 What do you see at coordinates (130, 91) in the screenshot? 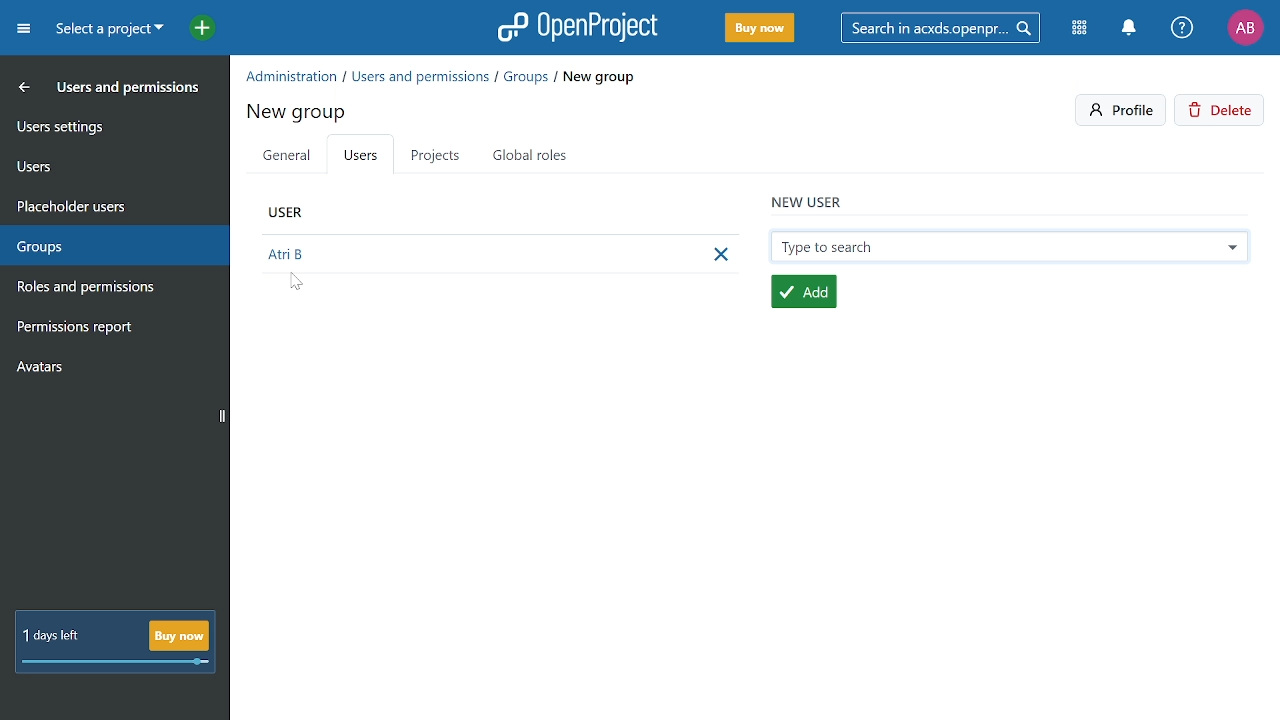
I see `Users and permissoins` at bounding box center [130, 91].